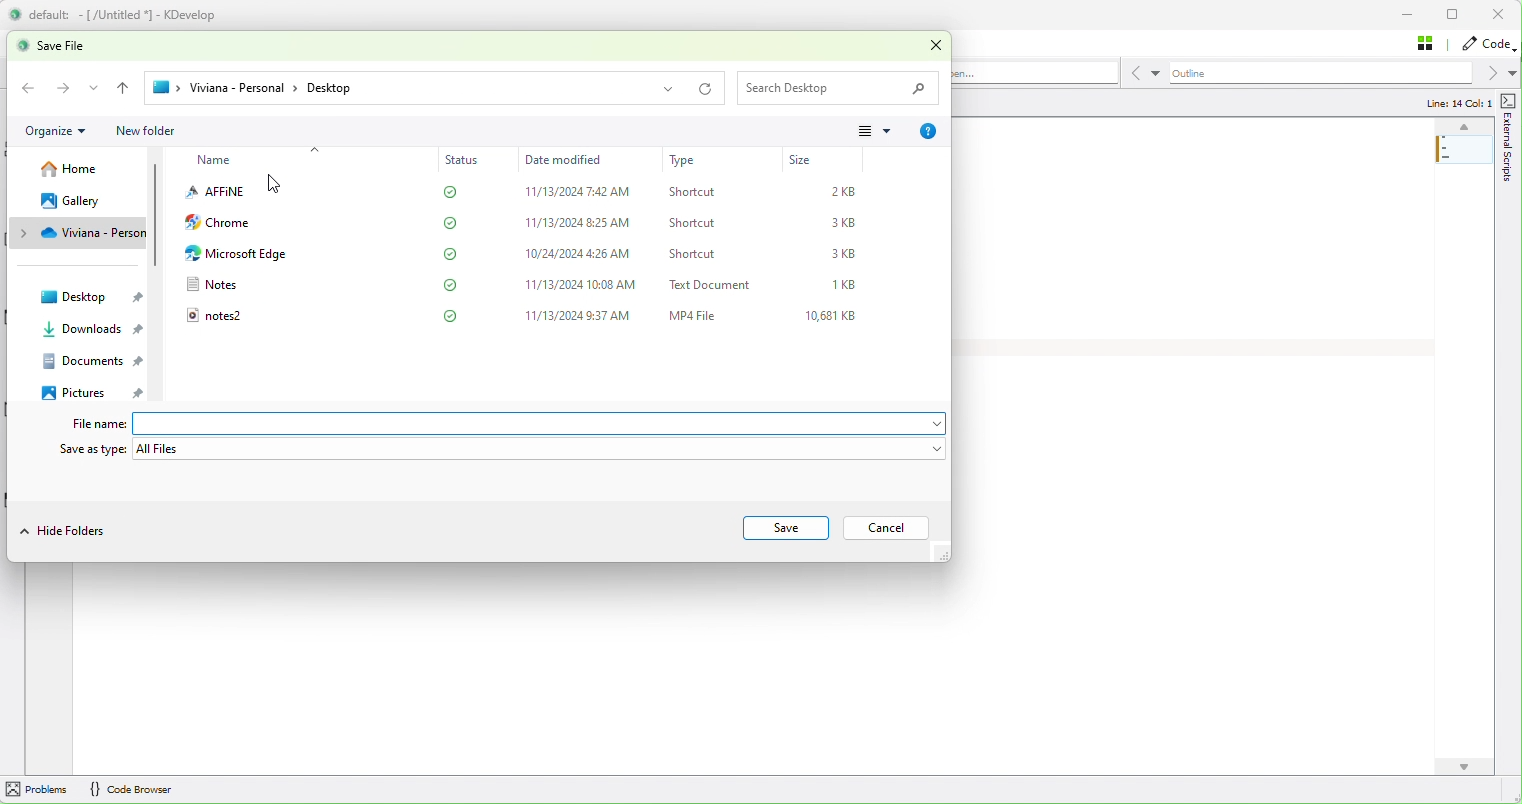  What do you see at coordinates (216, 161) in the screenshot?
I see `Name` at bounding box center [216, 161].